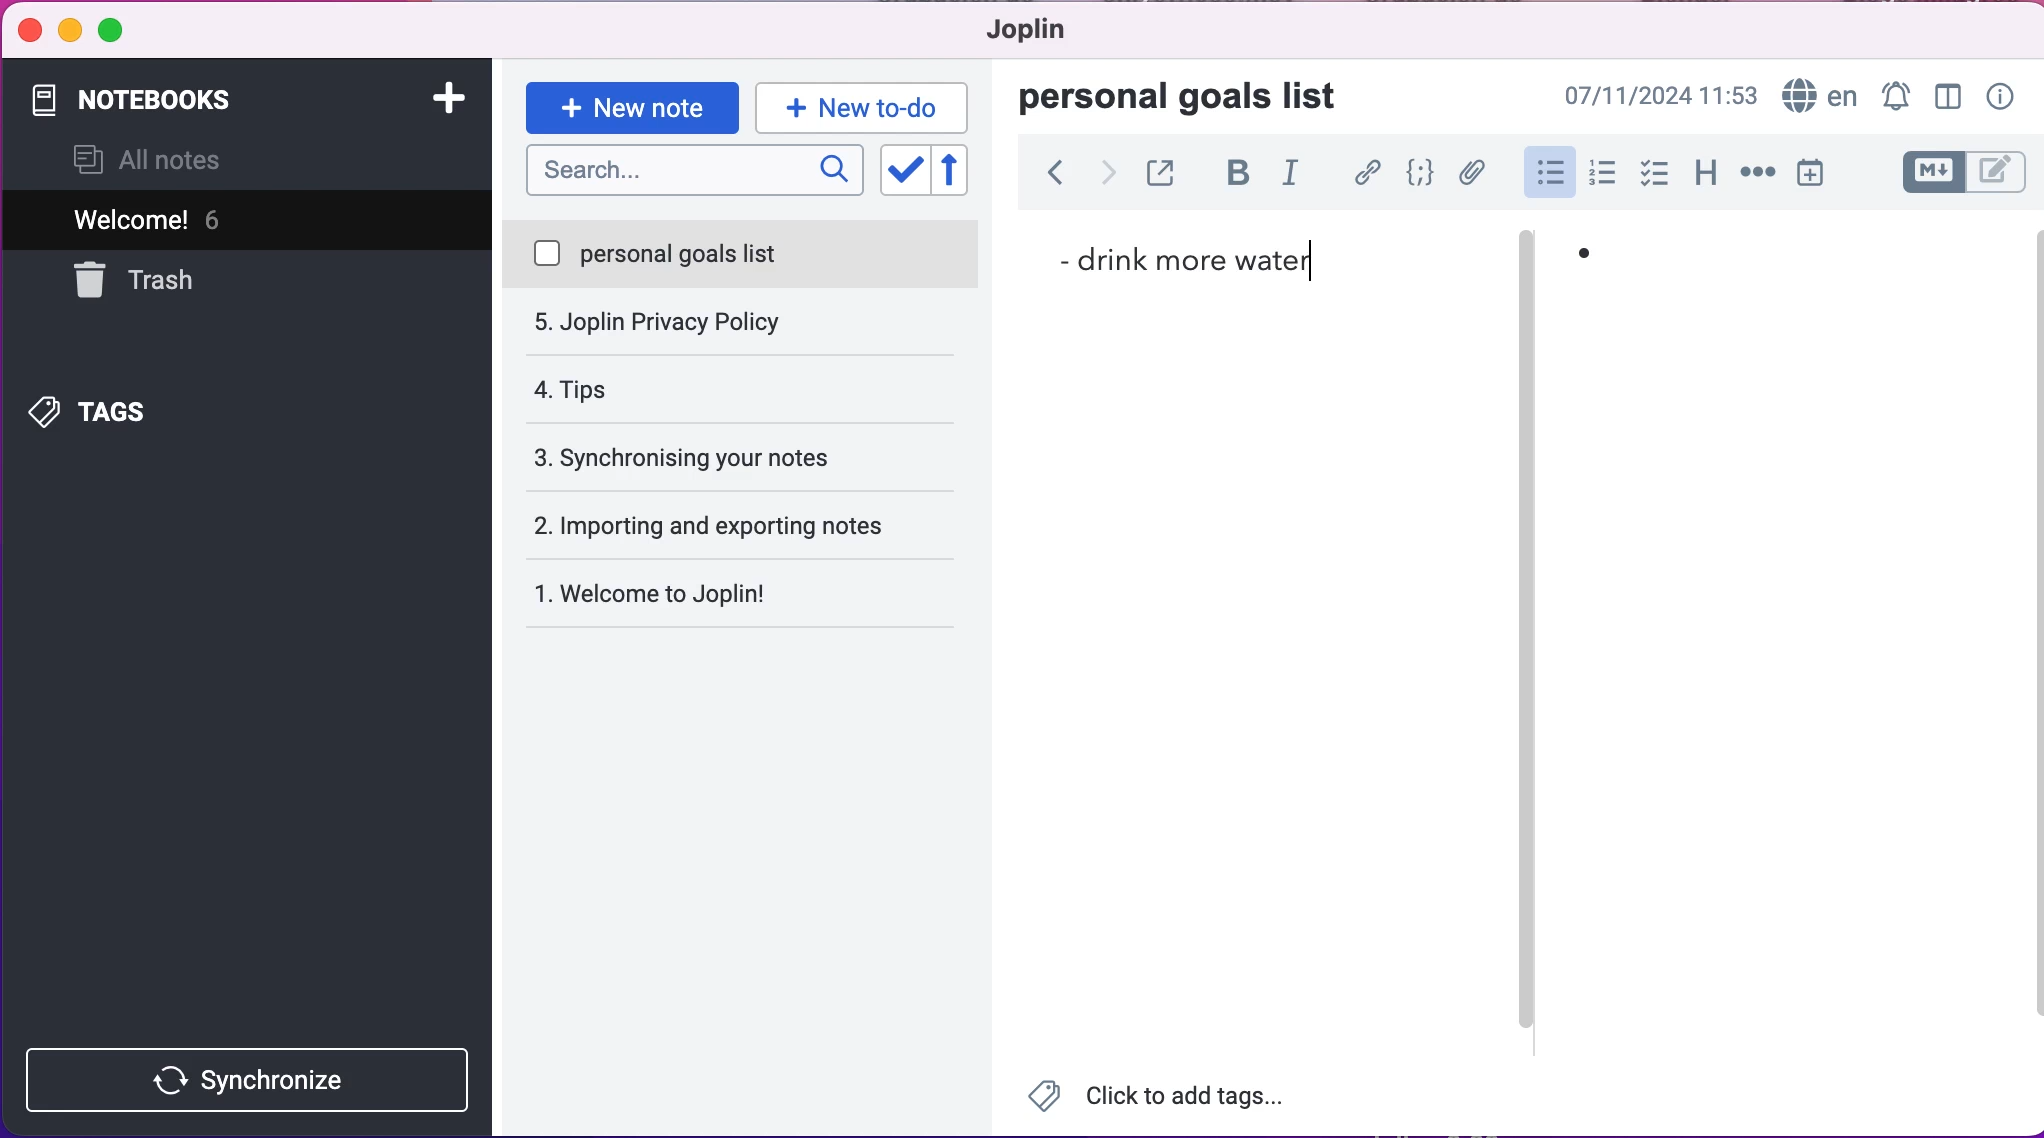 Image resolution: width=2044 pixels, height=1138 pixels. What do you see at coordinates (1169, 1097) in the screenshot?
I see `Click to add tags...` at bounding box center [1169, 1097].